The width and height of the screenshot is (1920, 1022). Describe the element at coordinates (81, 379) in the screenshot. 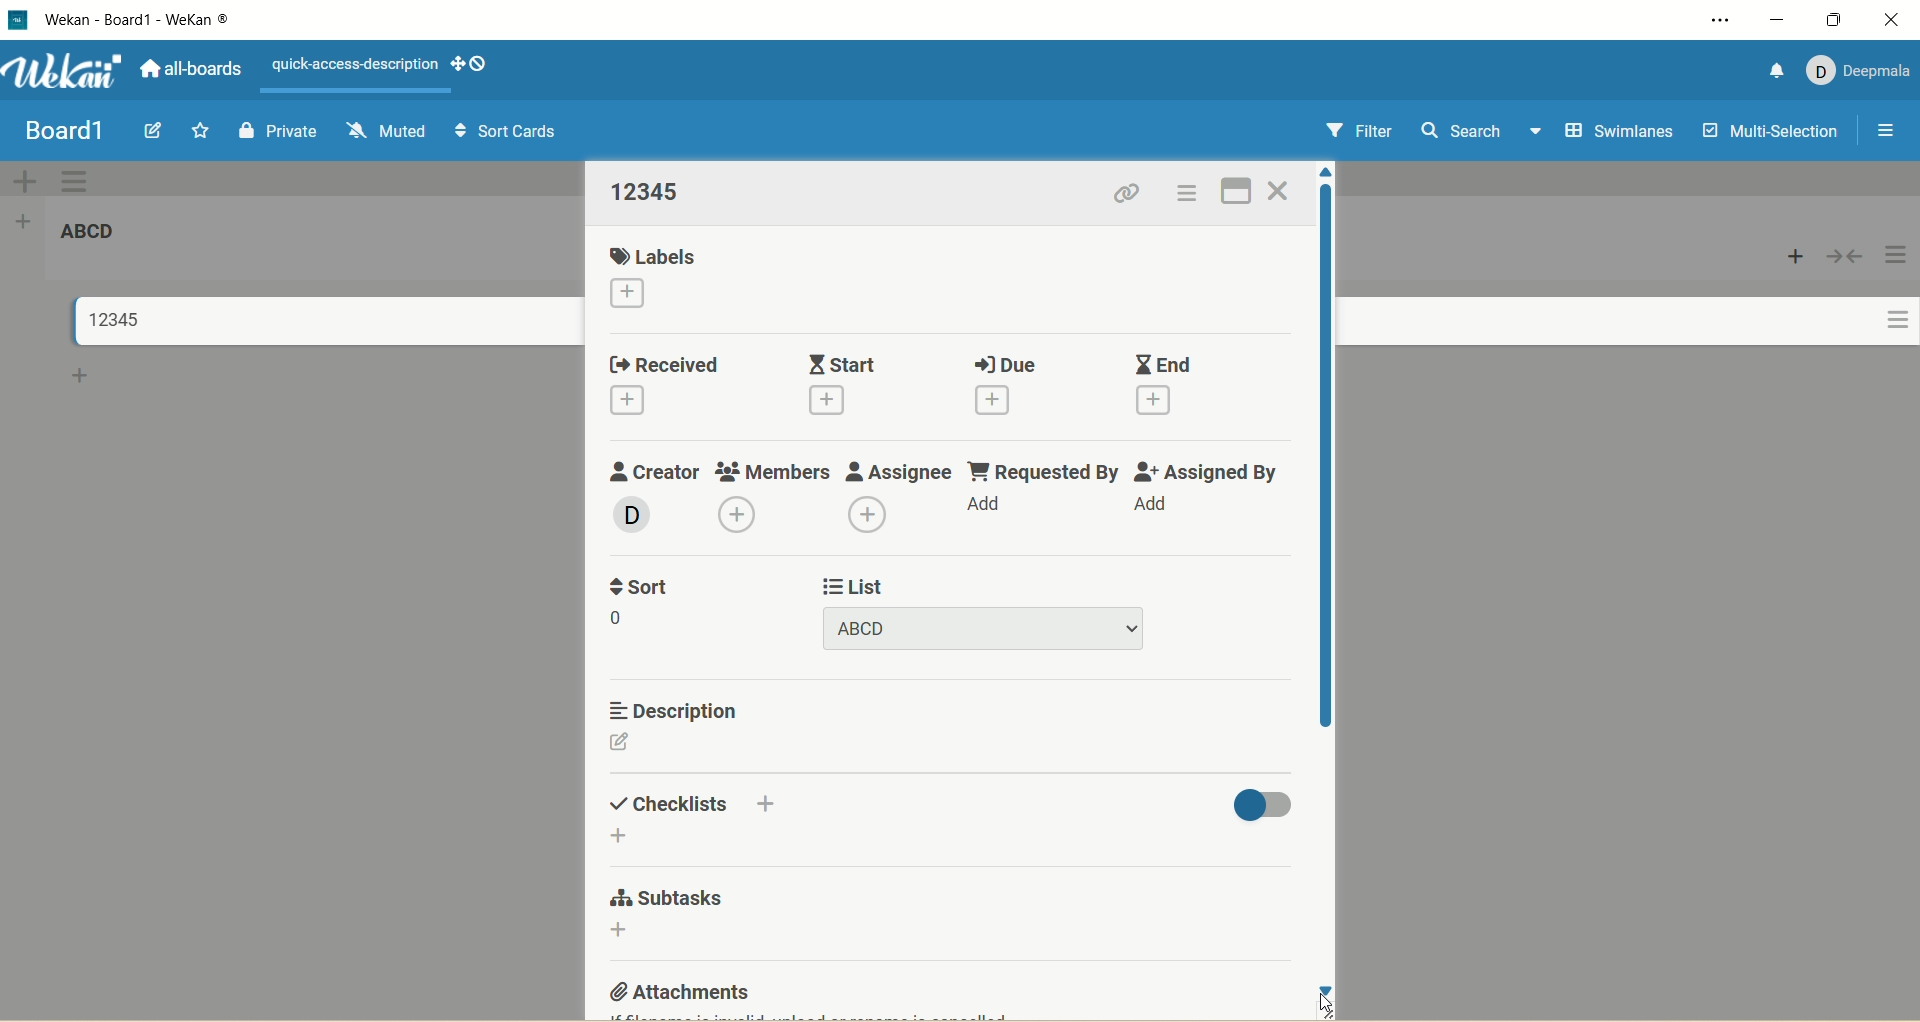

I see `add card` at that location.